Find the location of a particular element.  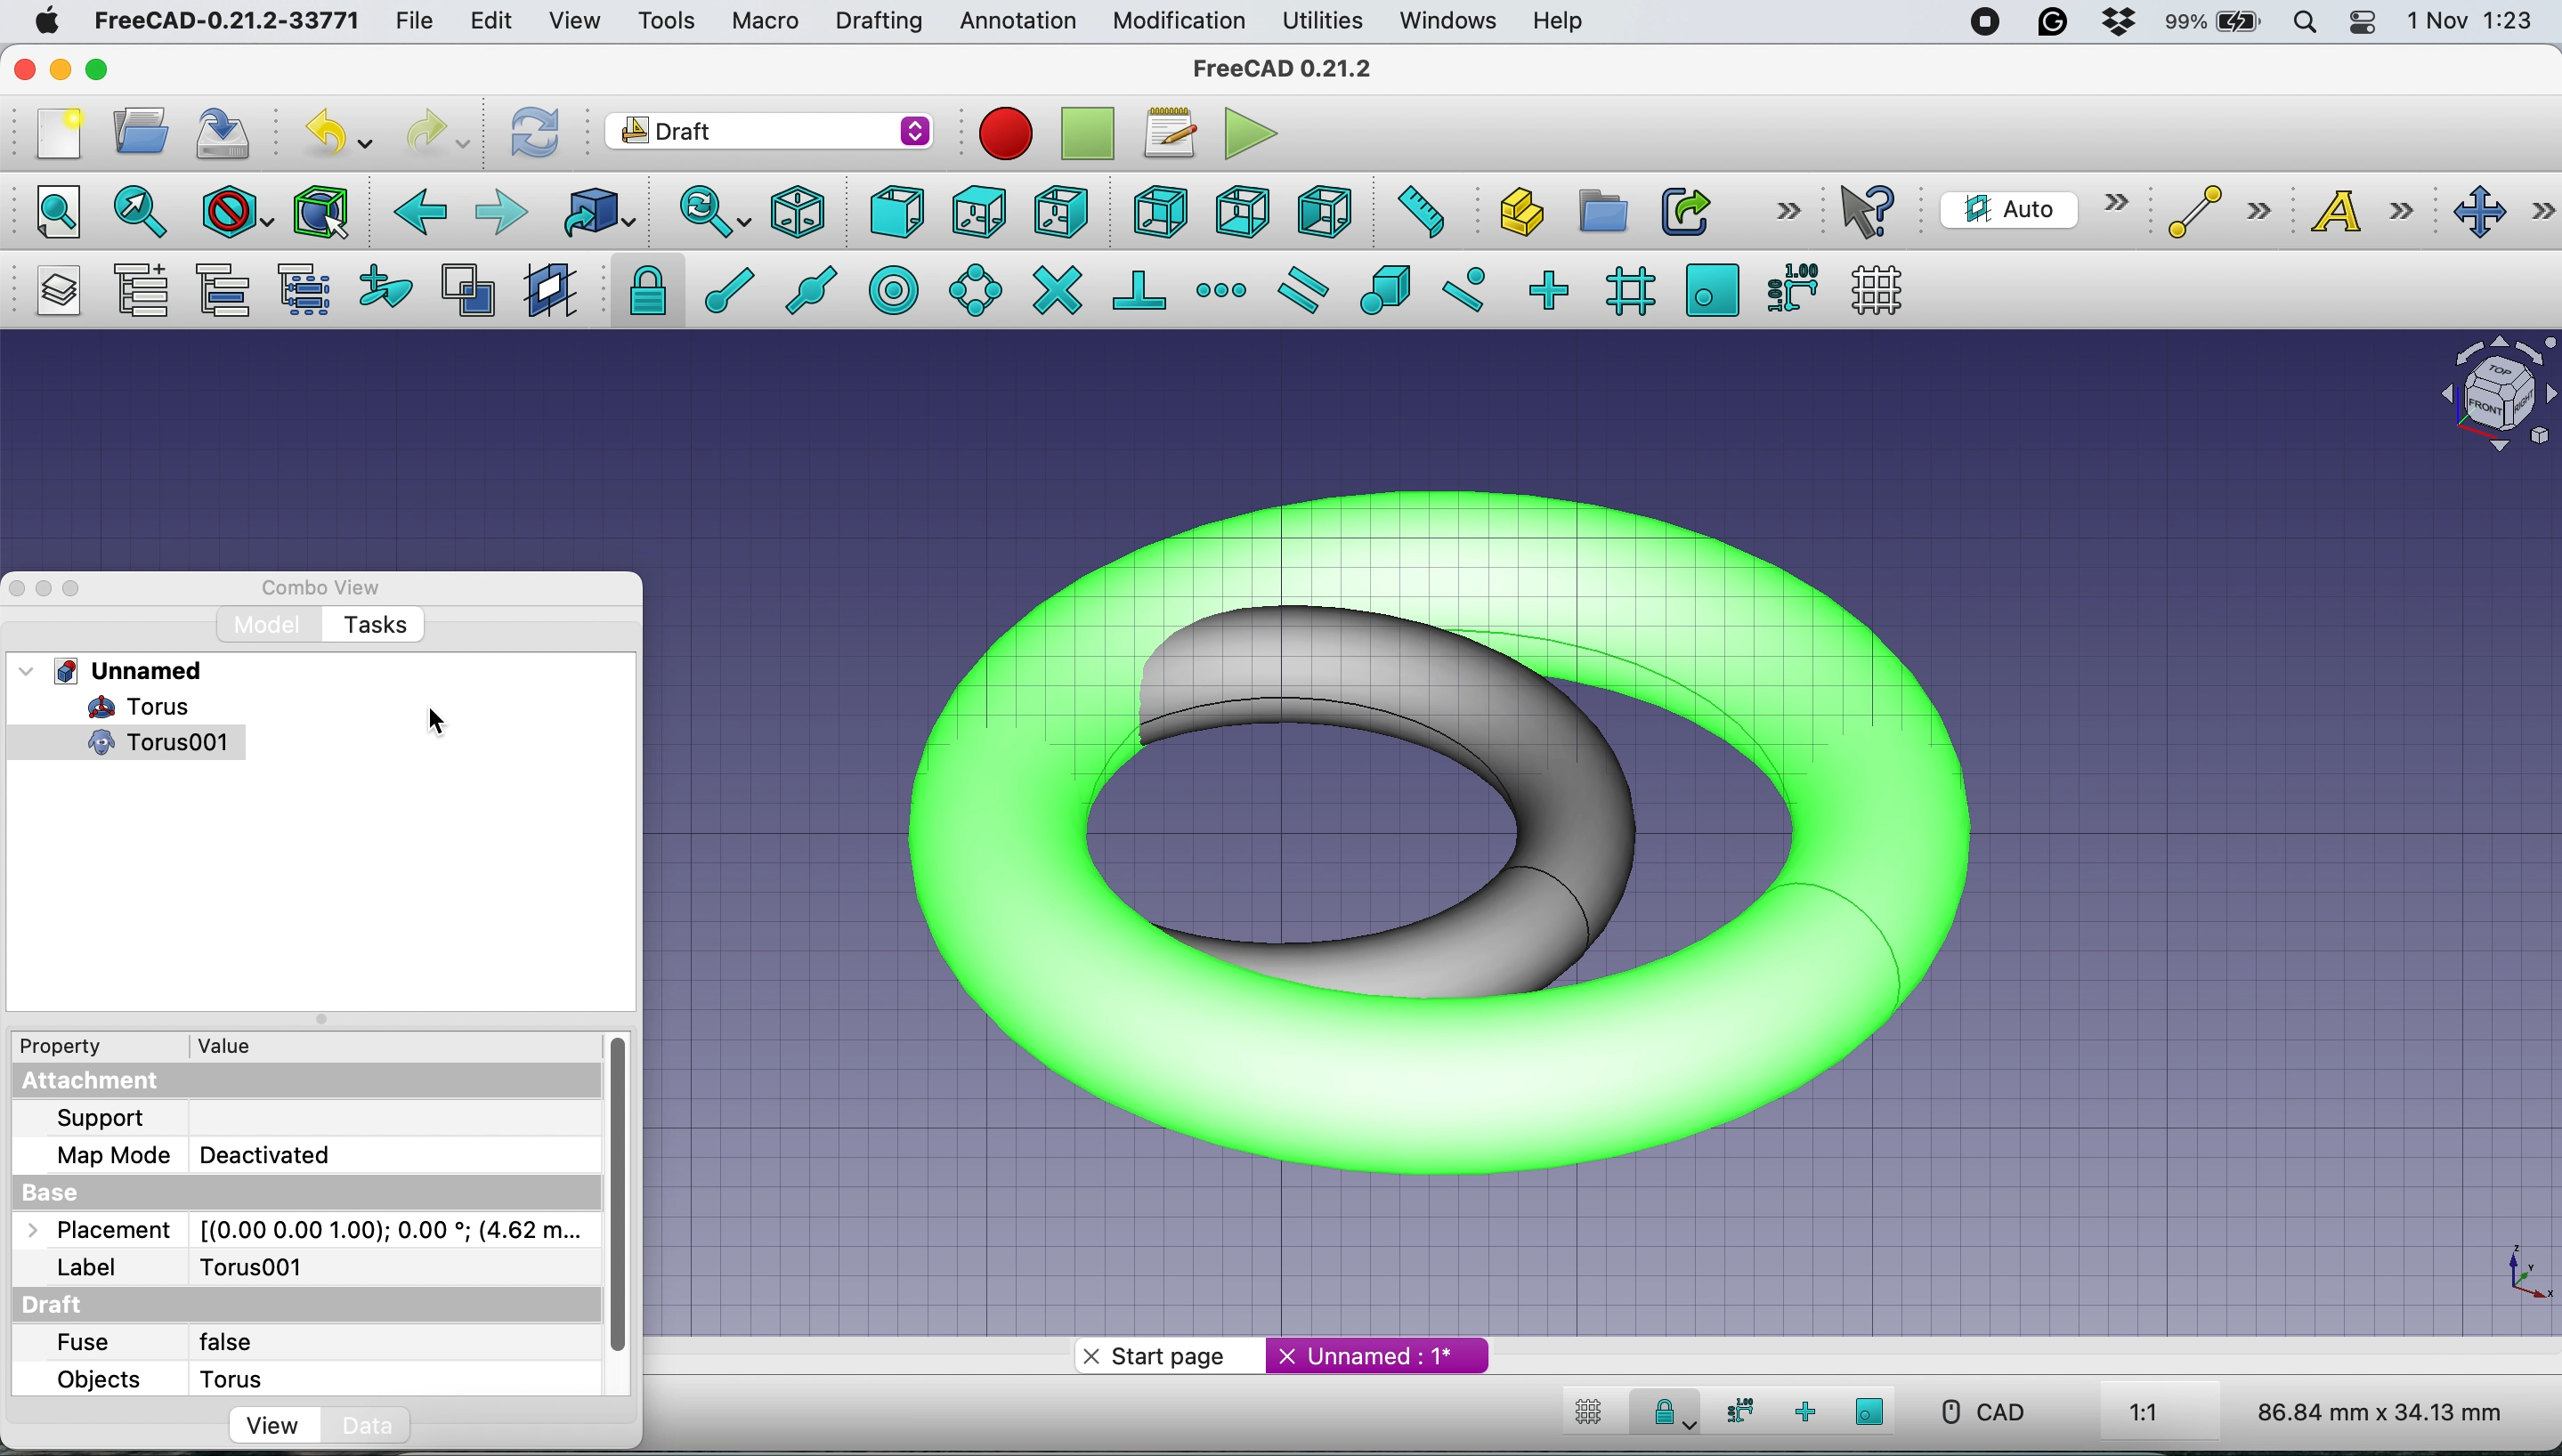

redo is located at coordinates (436, 134).